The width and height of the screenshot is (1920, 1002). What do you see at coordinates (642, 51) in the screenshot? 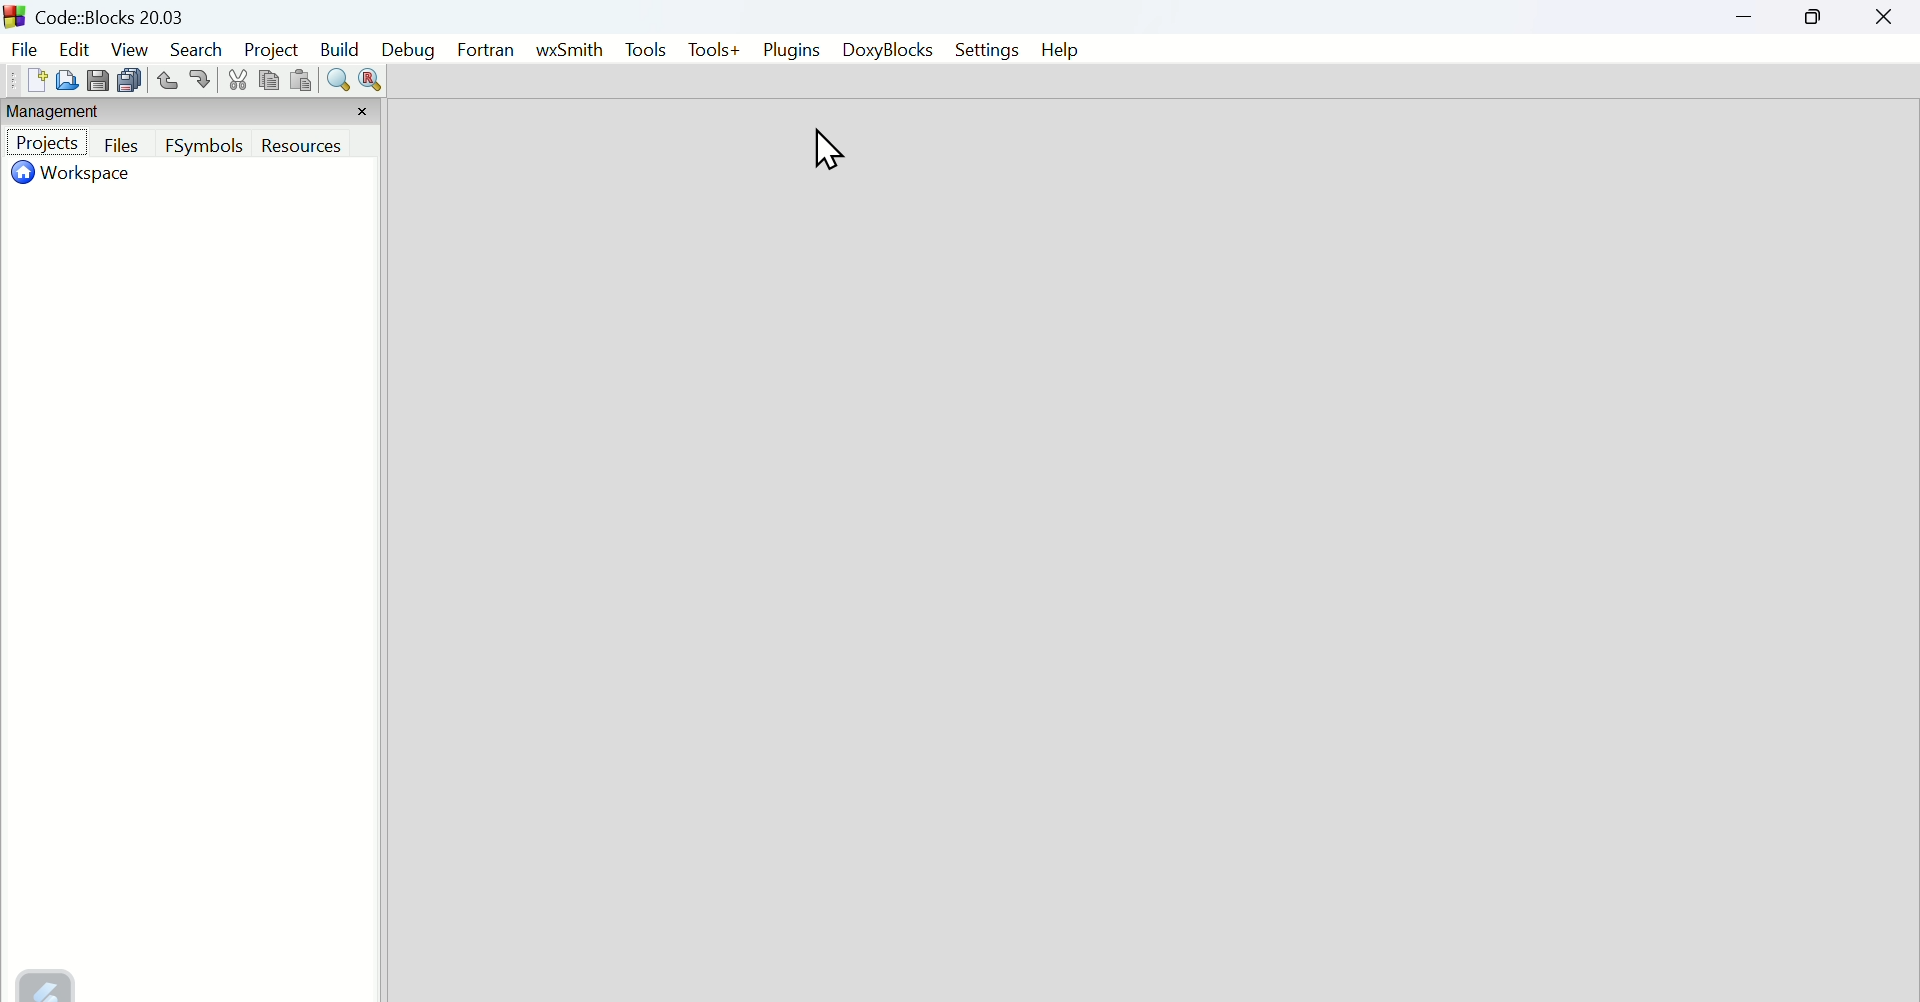
I see `Tools` at bounding box center [642, 51].